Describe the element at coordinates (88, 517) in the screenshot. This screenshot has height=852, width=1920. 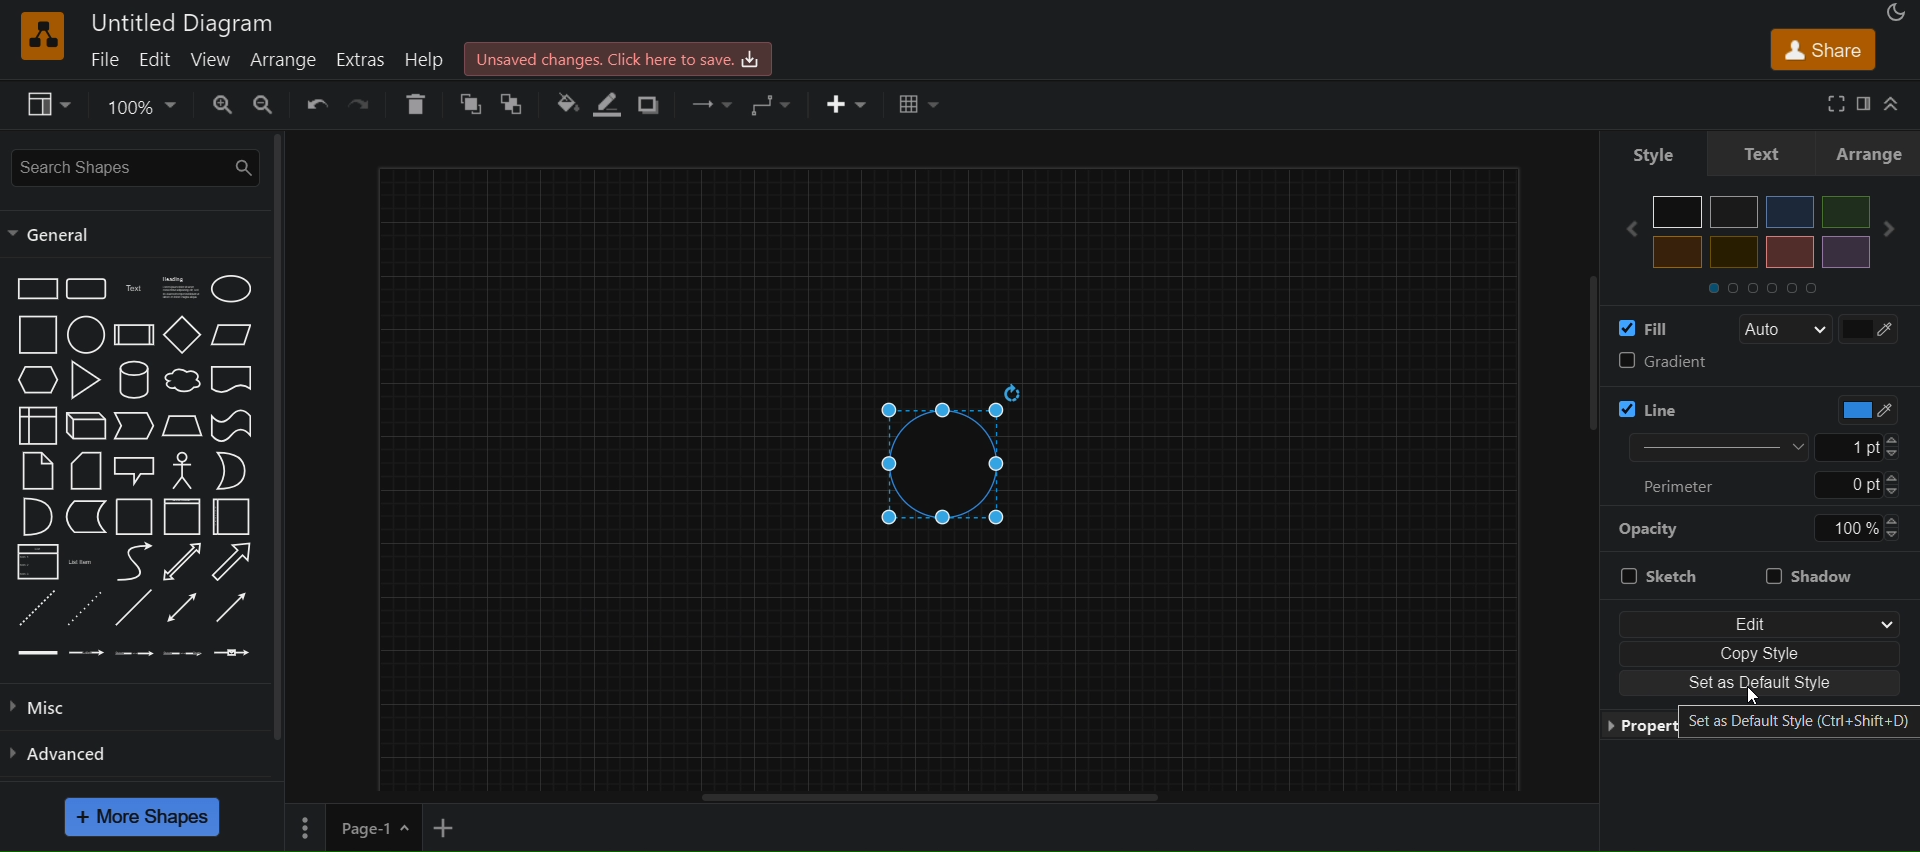
I see `data storage` at that location.